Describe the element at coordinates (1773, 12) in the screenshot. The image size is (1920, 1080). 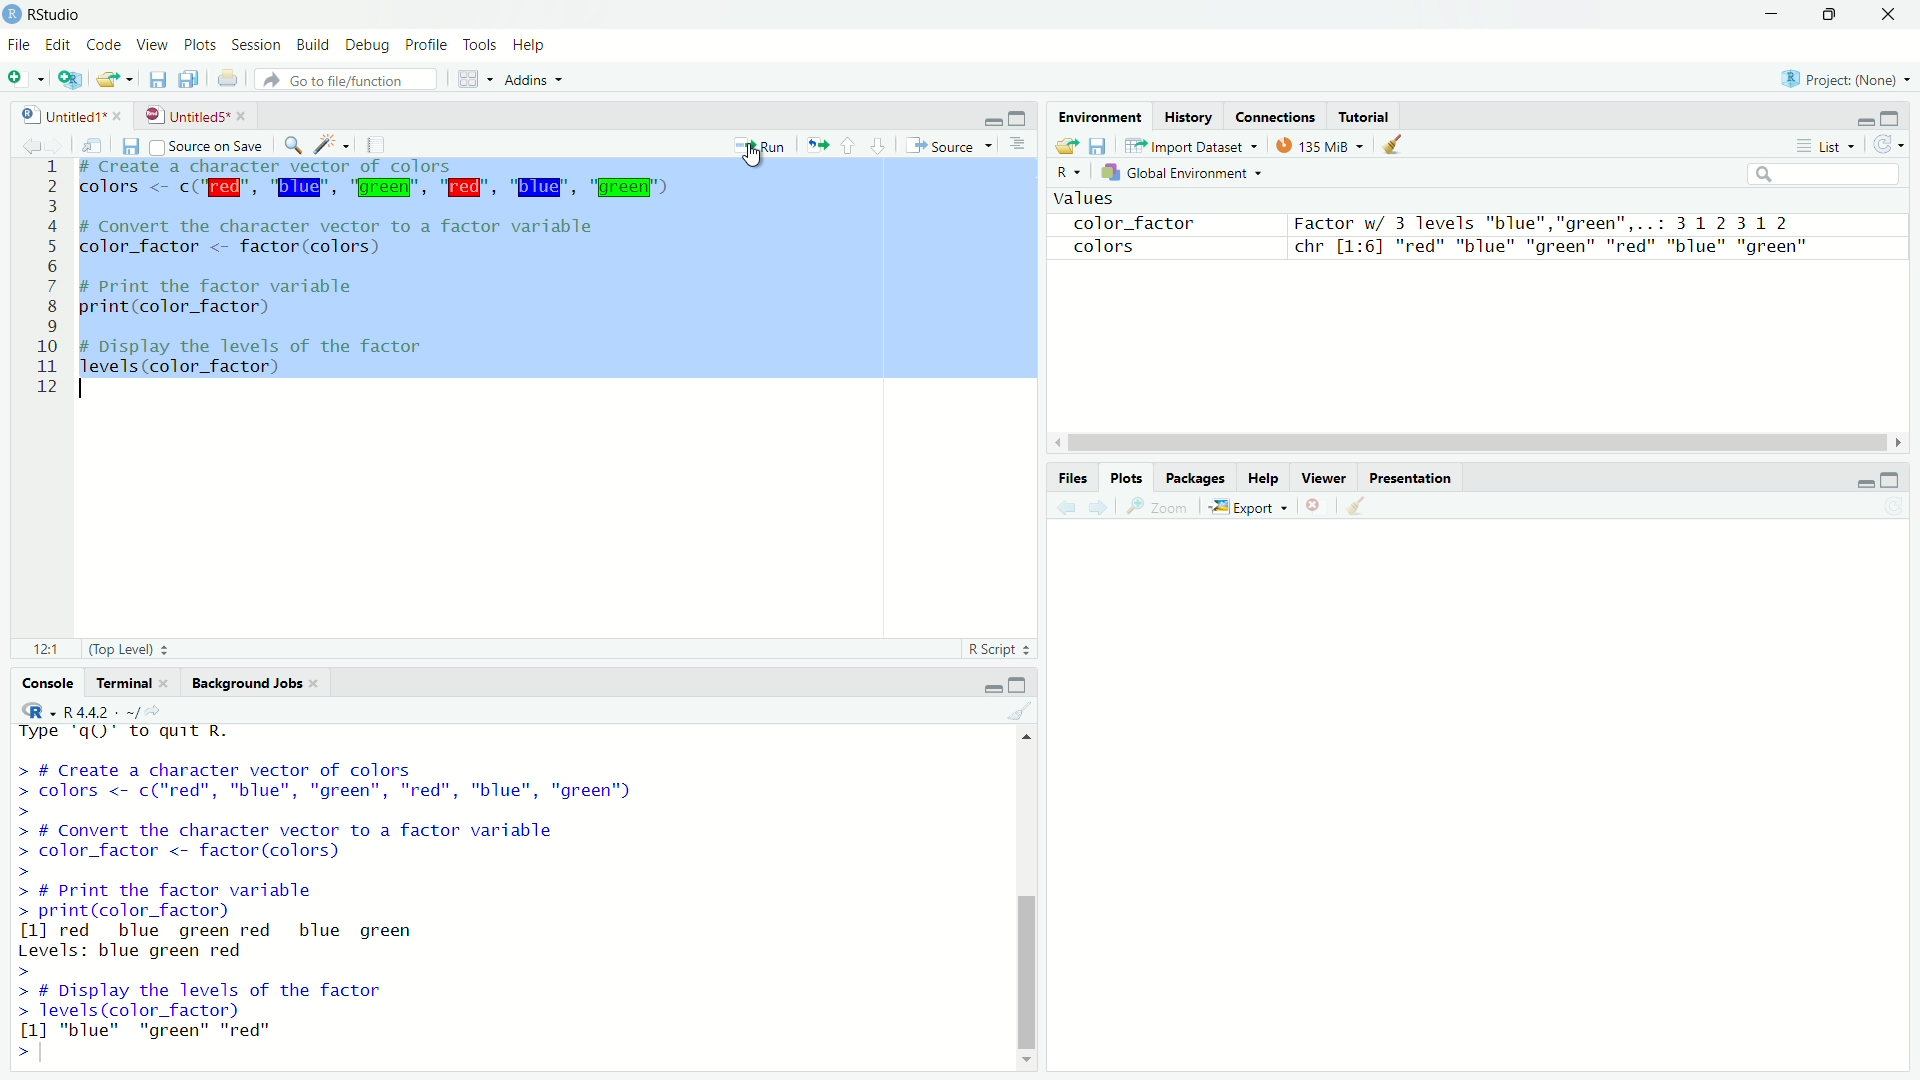
I see `minimize` at that location.